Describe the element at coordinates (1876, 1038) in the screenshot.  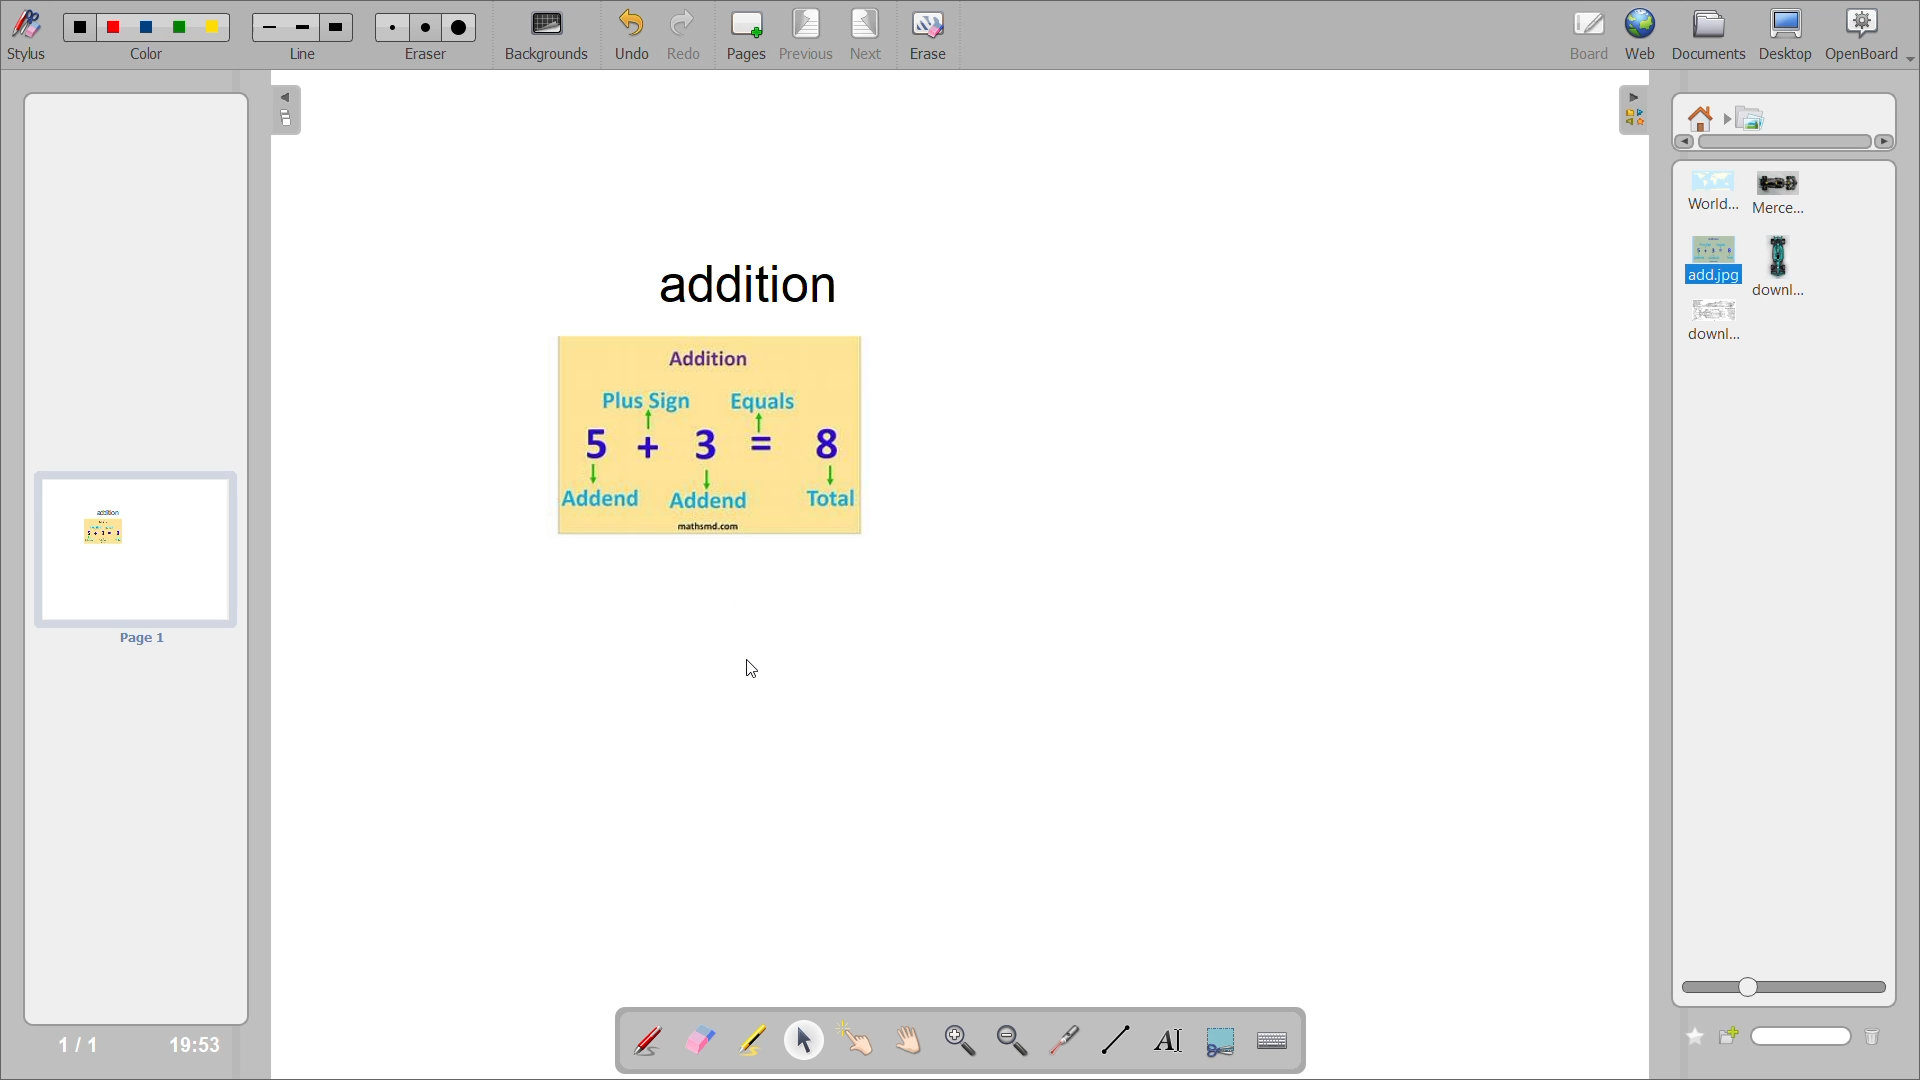
I see `delete` at that location.